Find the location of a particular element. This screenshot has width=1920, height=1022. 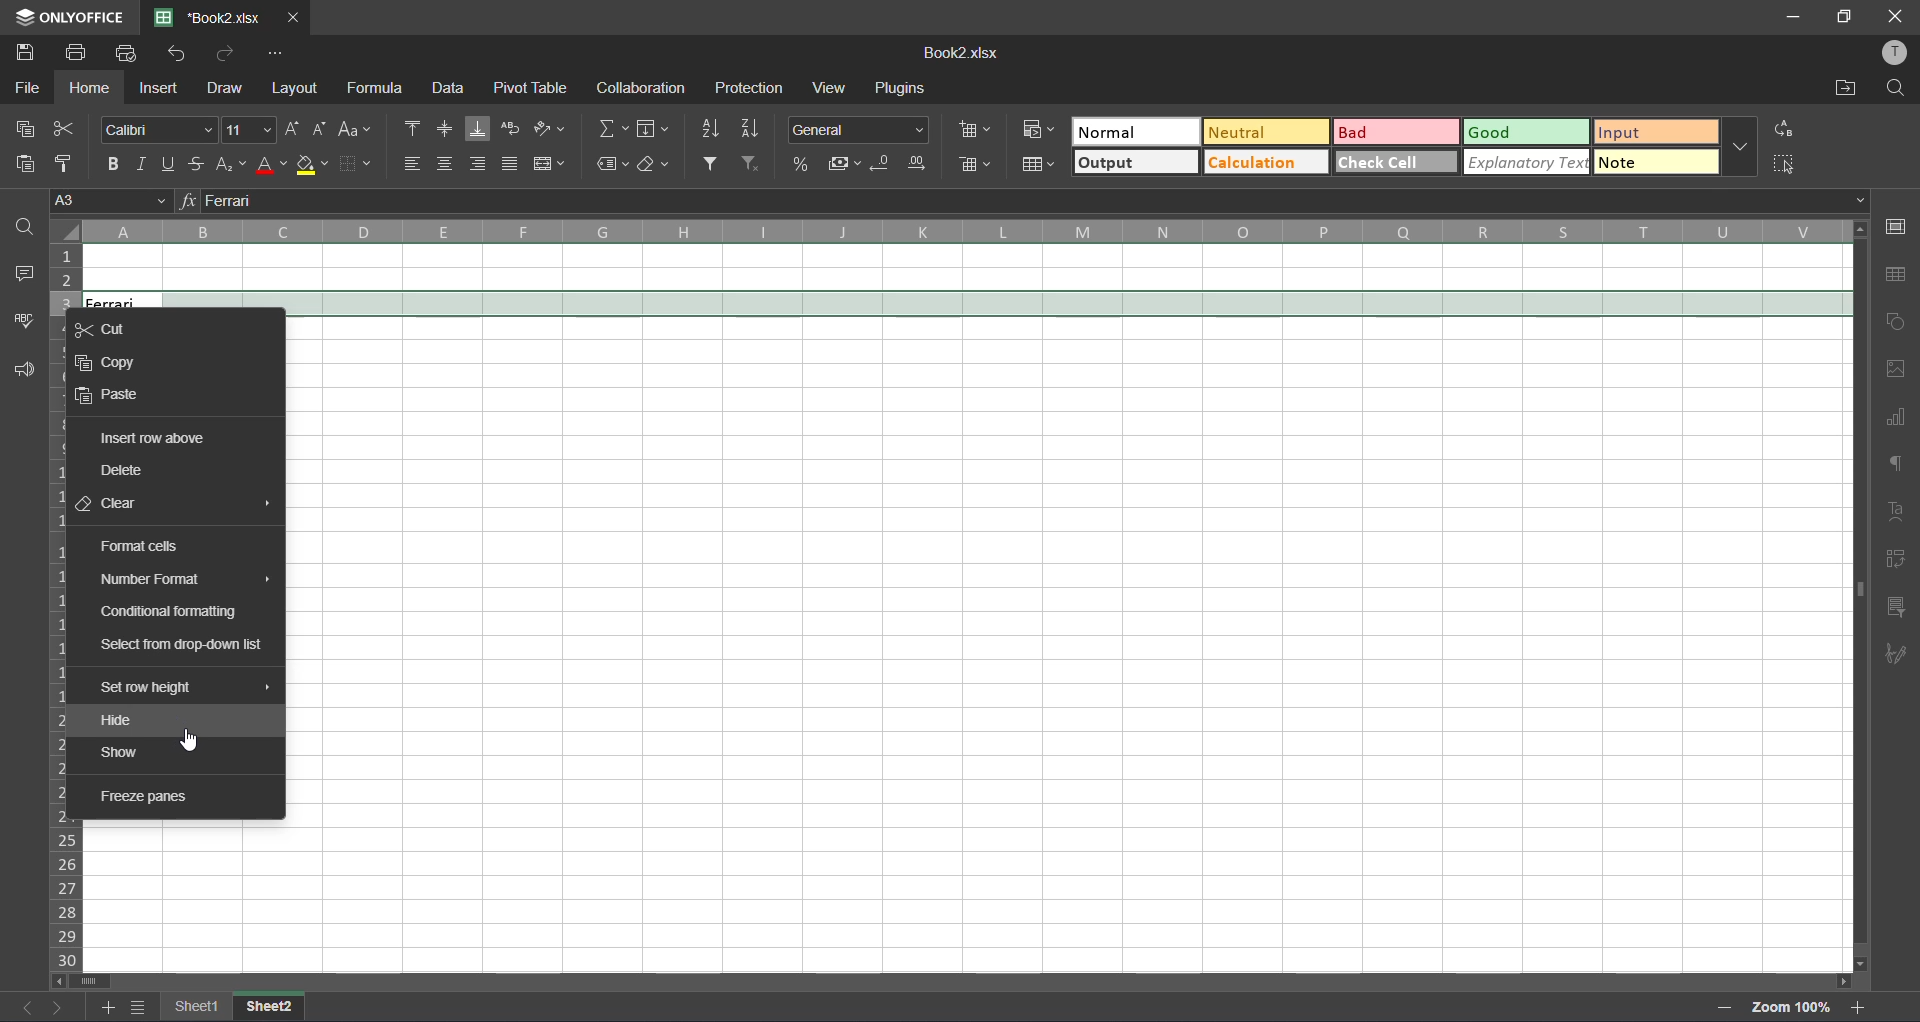

feedback is located at coordinates (21, 371).